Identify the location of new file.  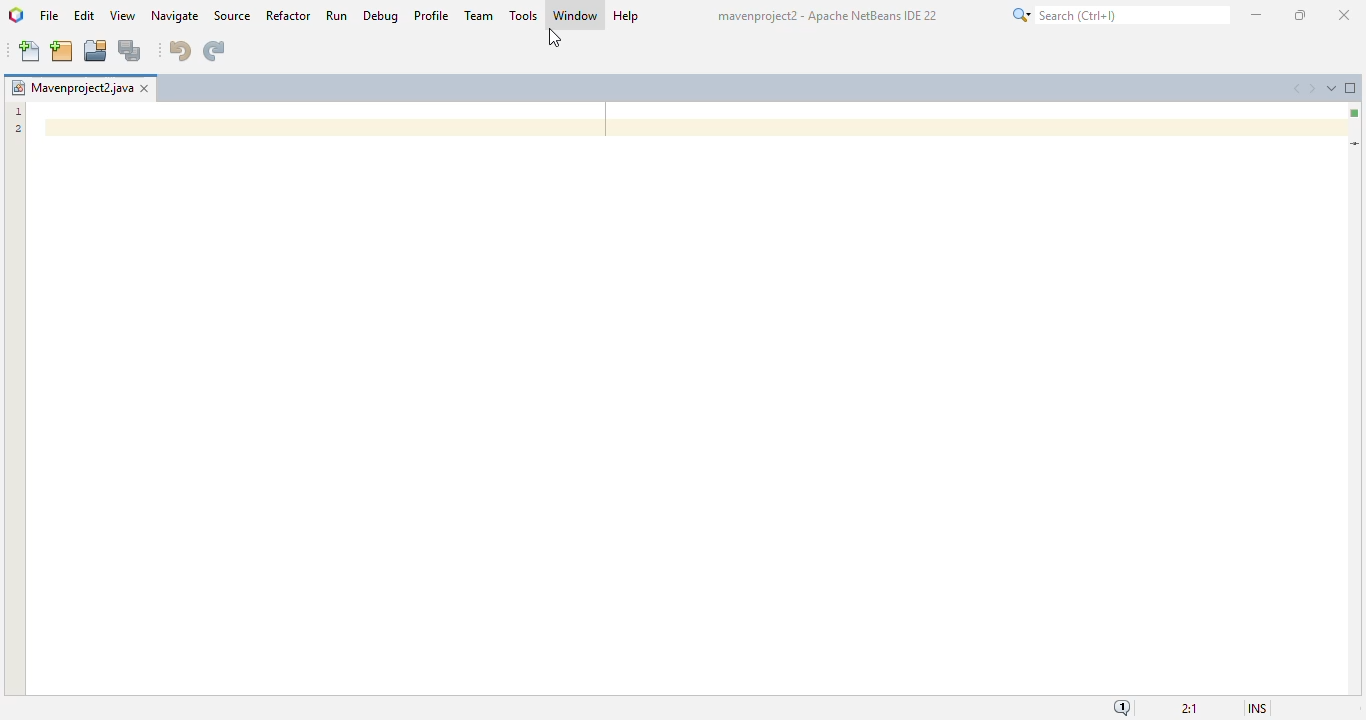
(32, 51).